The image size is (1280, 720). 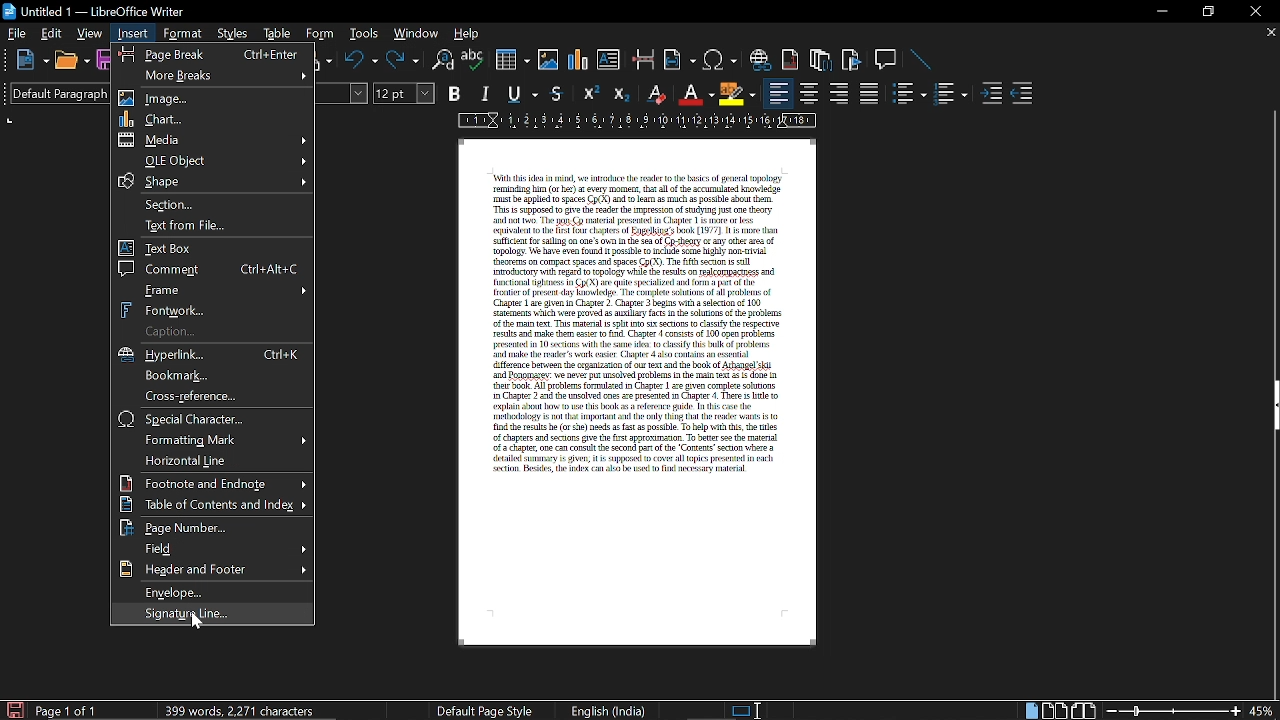 What do you see at coordinates (1272, 407) in the screenshot?
I see `sidebar view` at bounding box center [1272, 407].